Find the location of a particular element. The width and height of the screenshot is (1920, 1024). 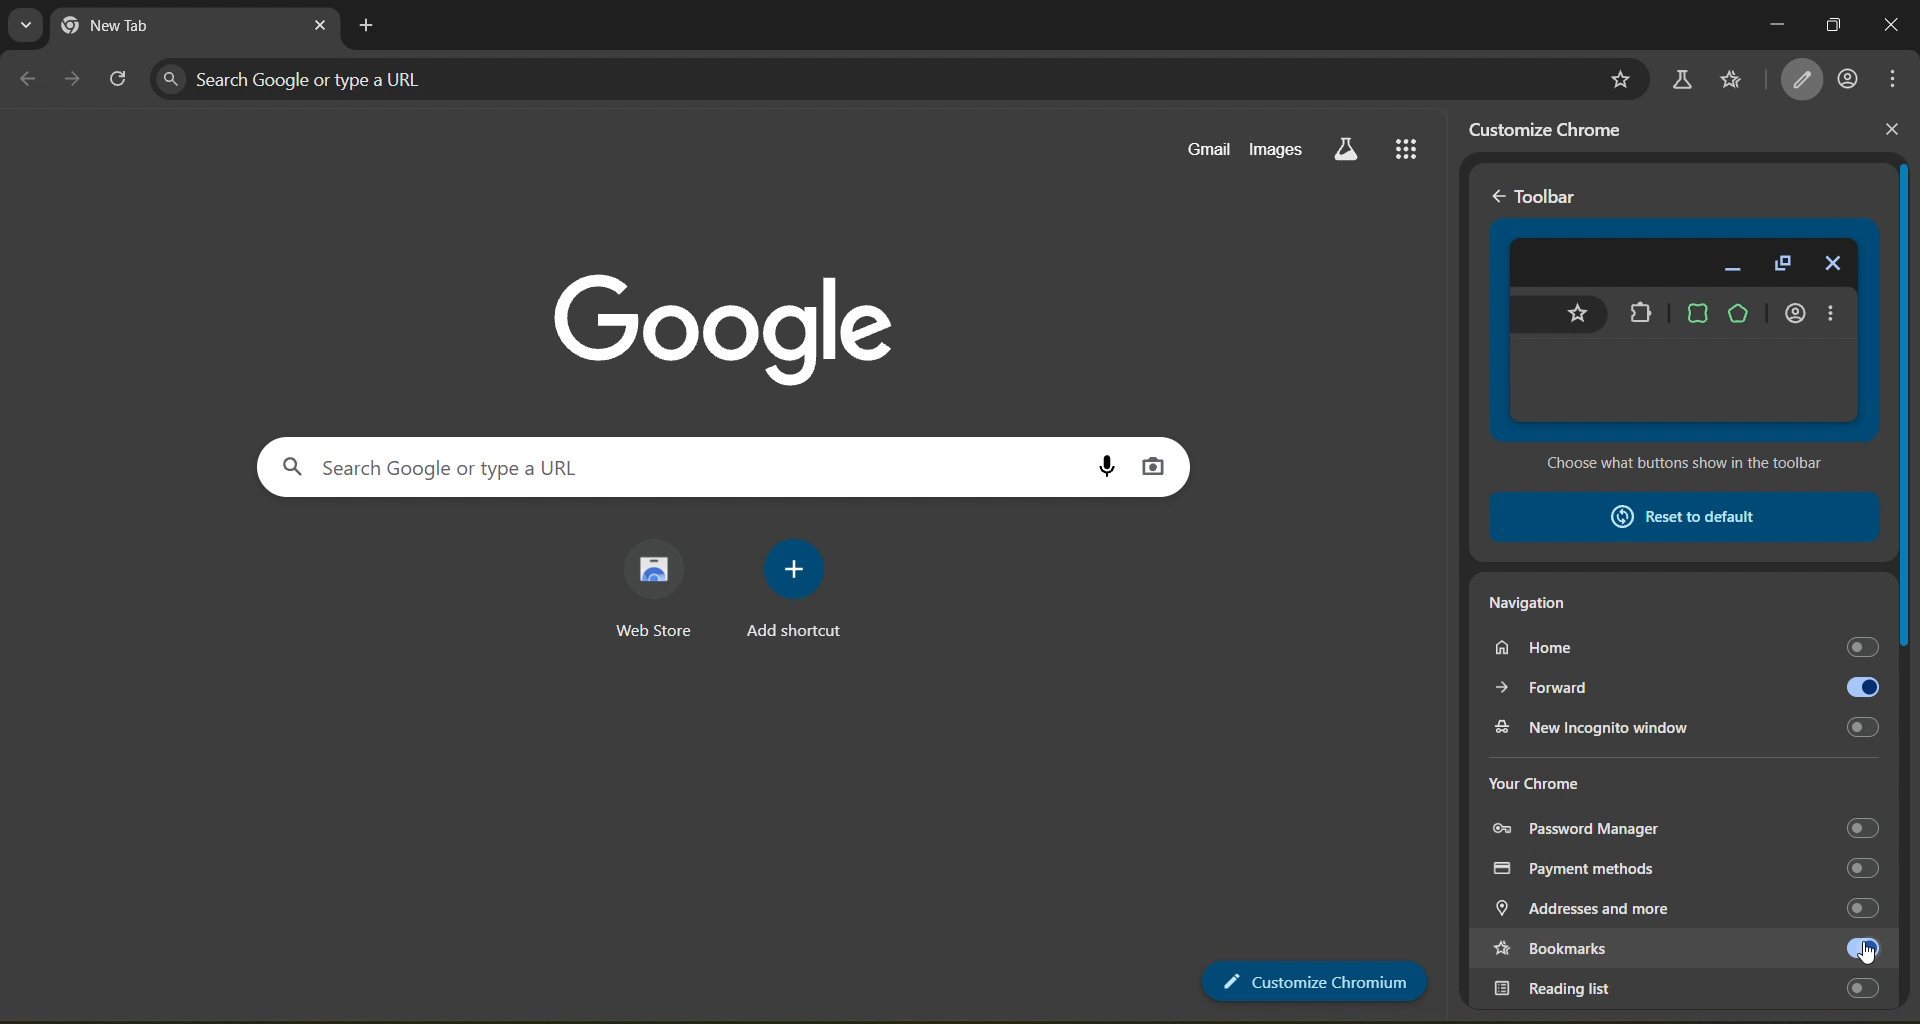

Toolbar is located at coordinates (1553, 197).